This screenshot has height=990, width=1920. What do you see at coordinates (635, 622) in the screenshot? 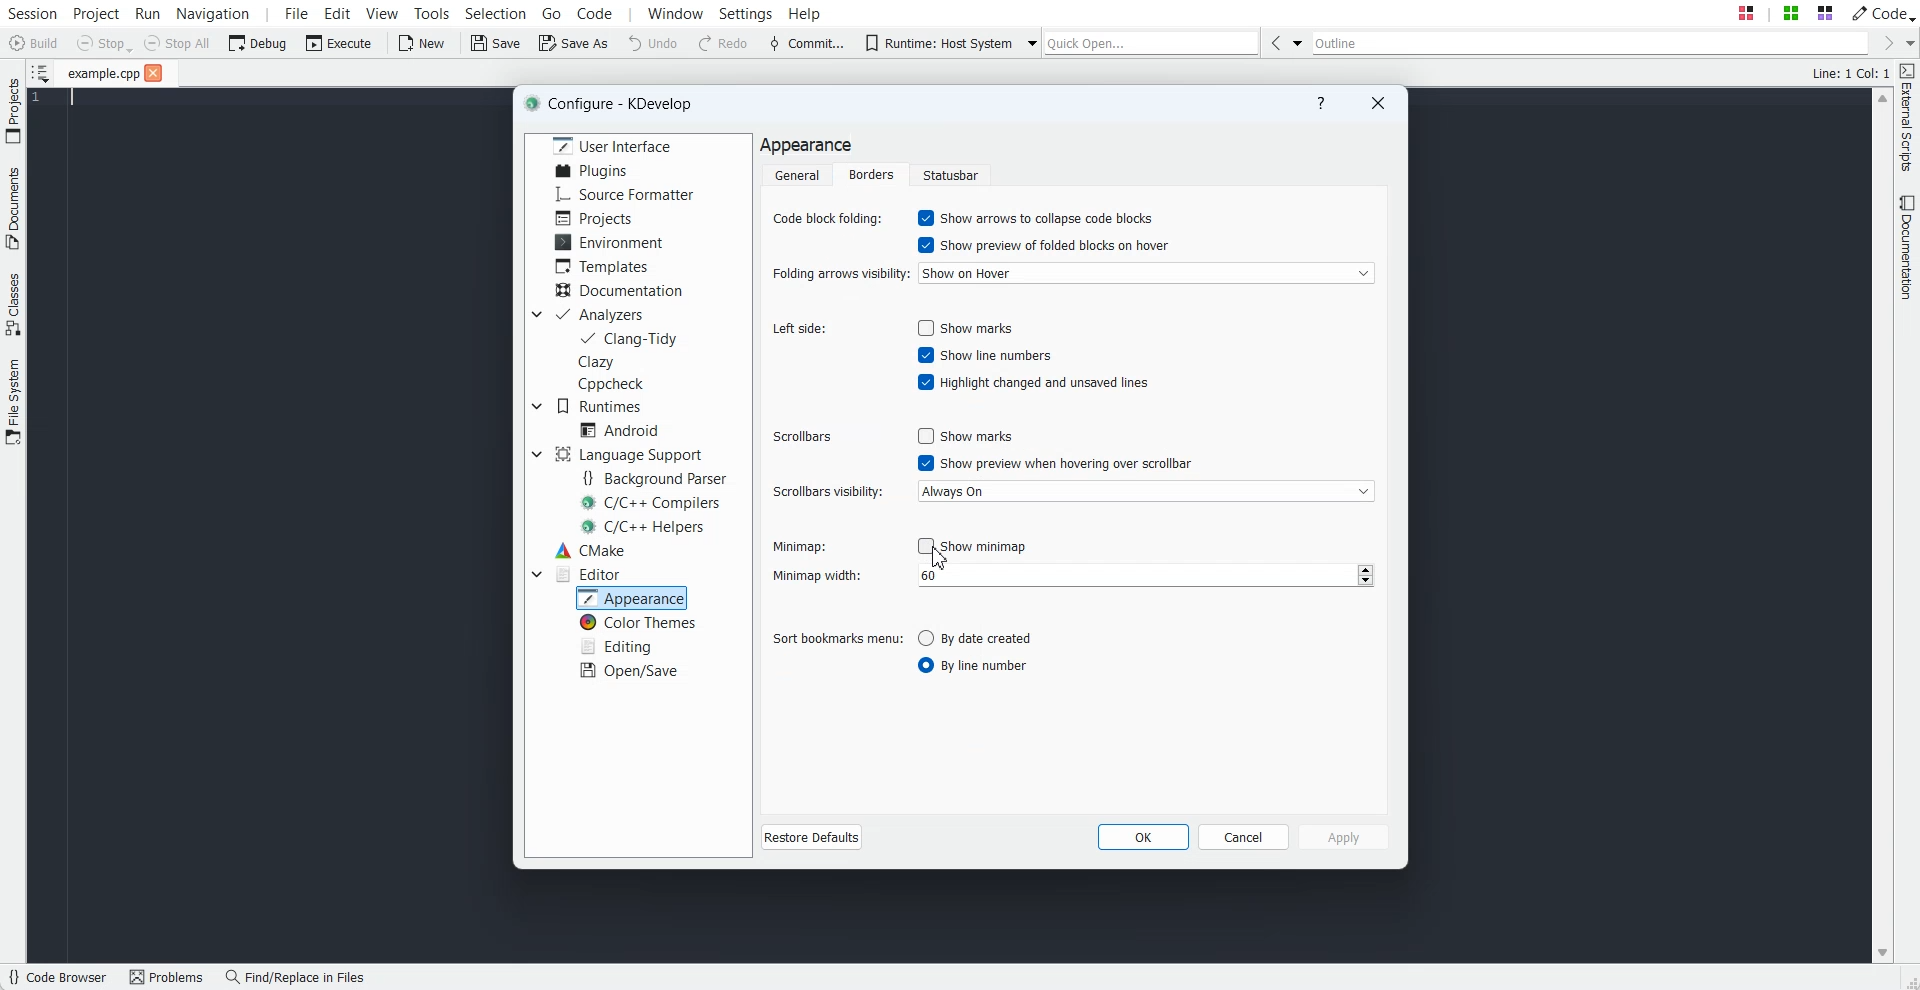
I see `Color Themes` at bounding box center [635, 622].